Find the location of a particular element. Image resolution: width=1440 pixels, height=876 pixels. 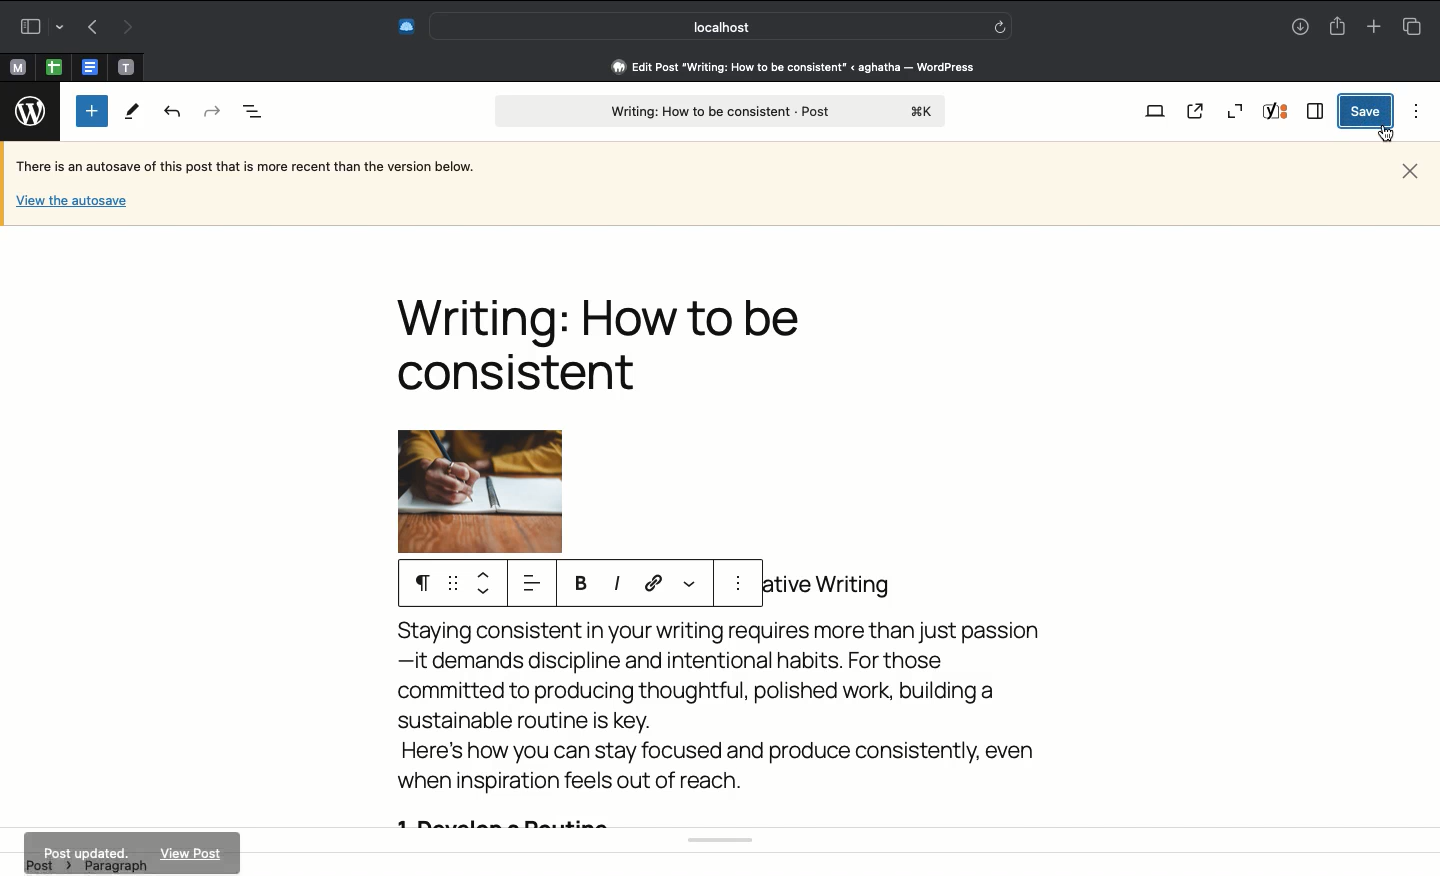

body is located at coordinates (731, 730).